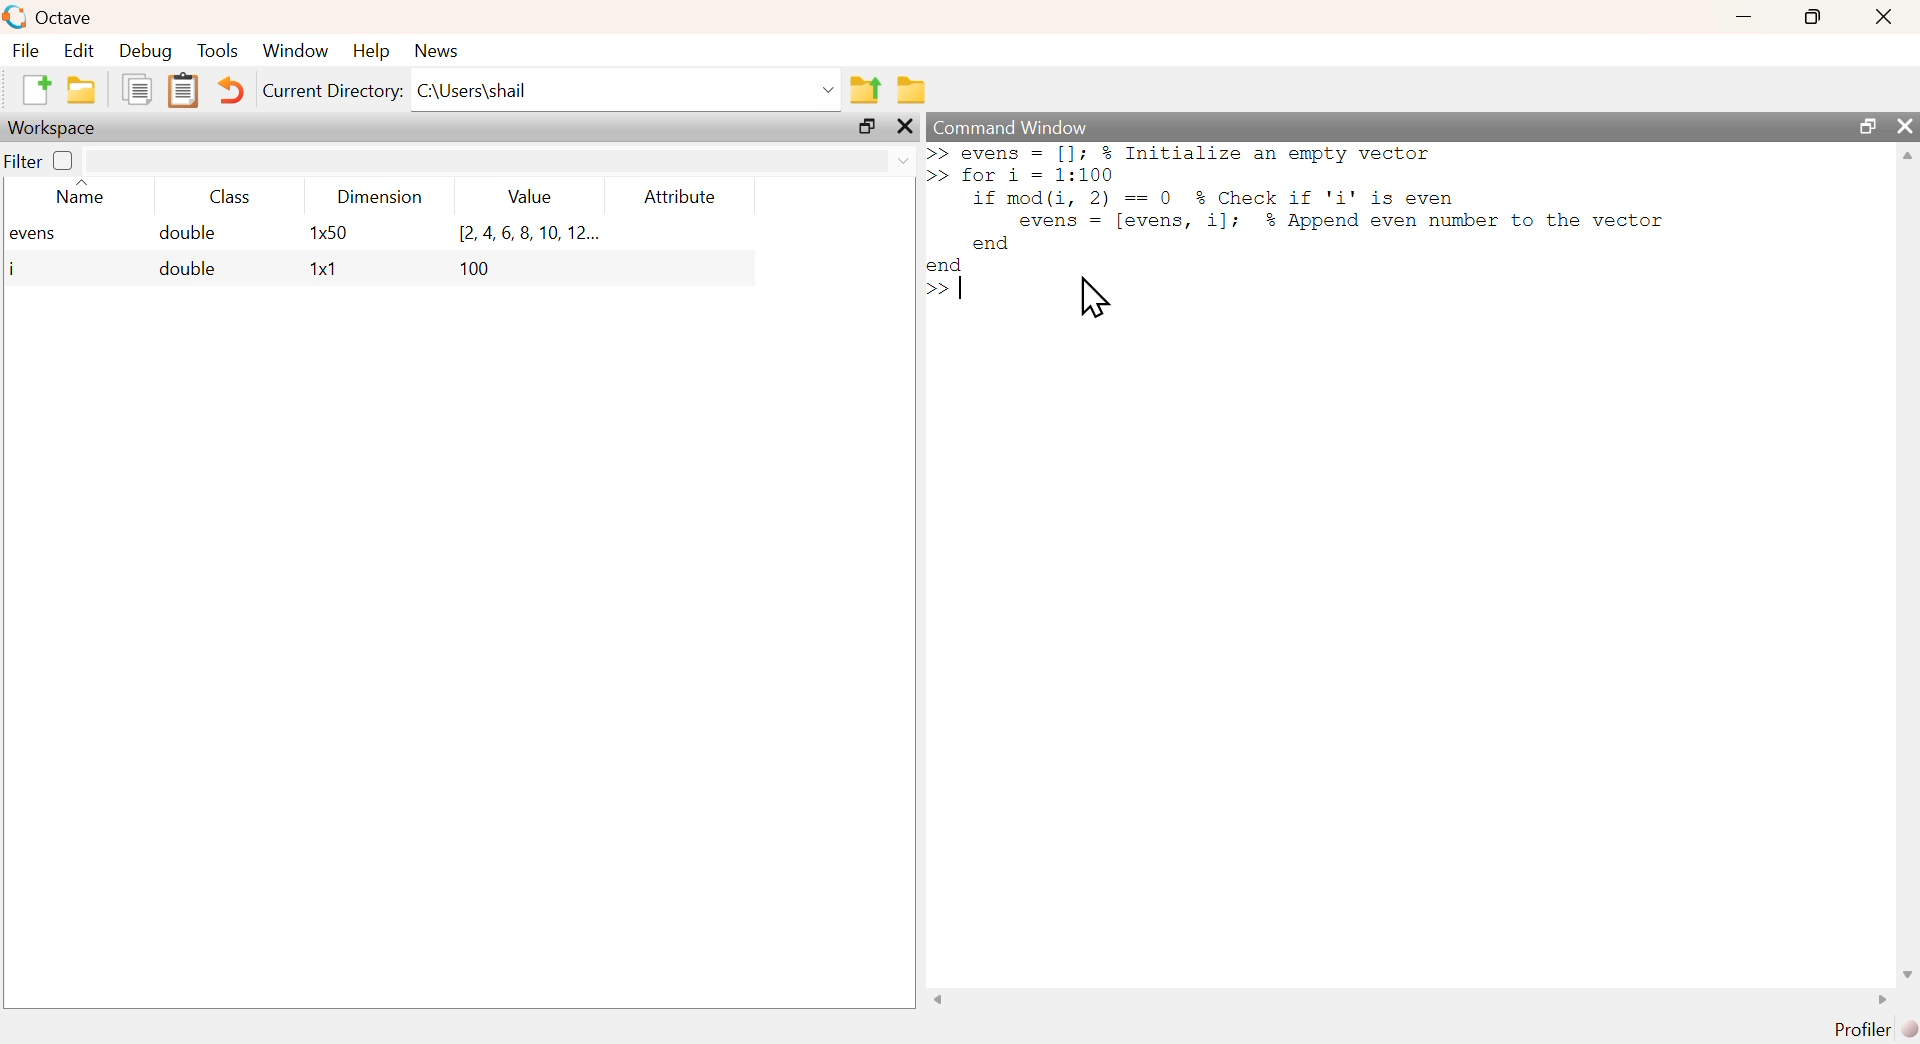  Describe the element at coordinates (1887, 16) in the screenshot. I see `close` at that location.